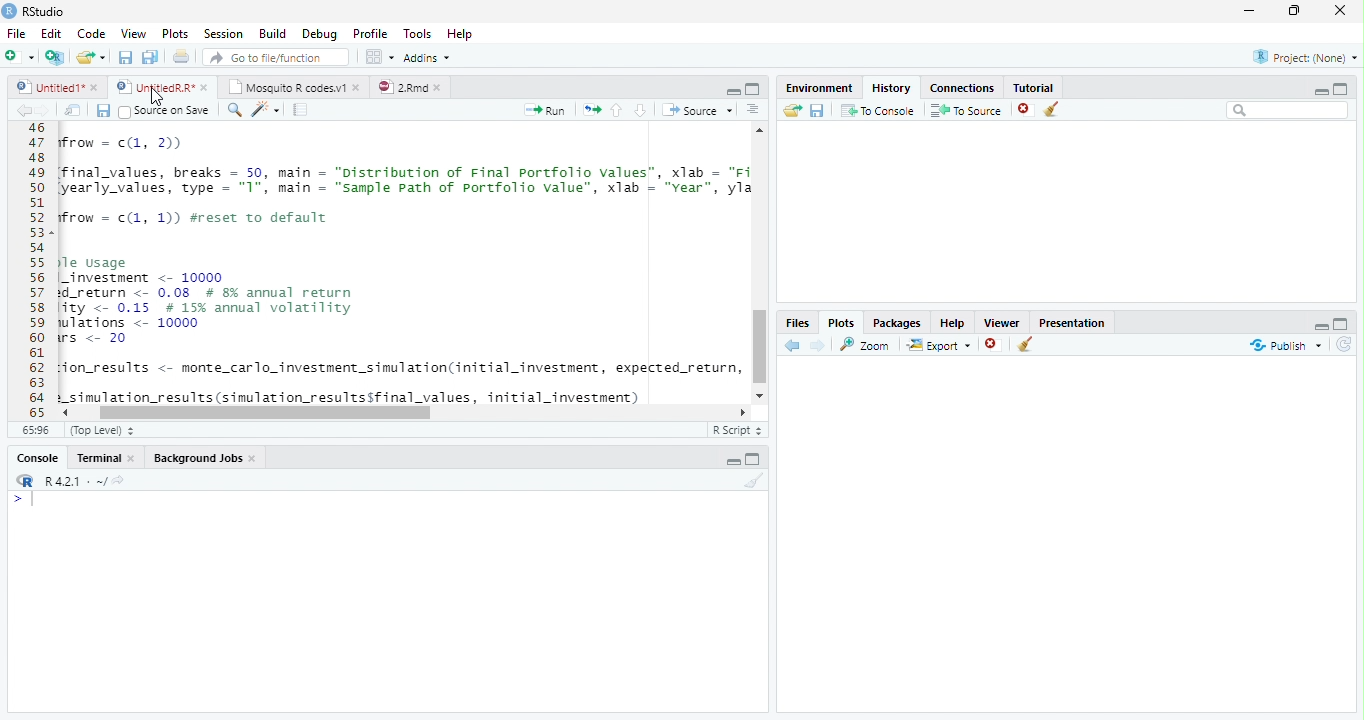  Describe the element at coordinates (791, 111) in the screenshot. I see `Load history from an existing file` at that location.